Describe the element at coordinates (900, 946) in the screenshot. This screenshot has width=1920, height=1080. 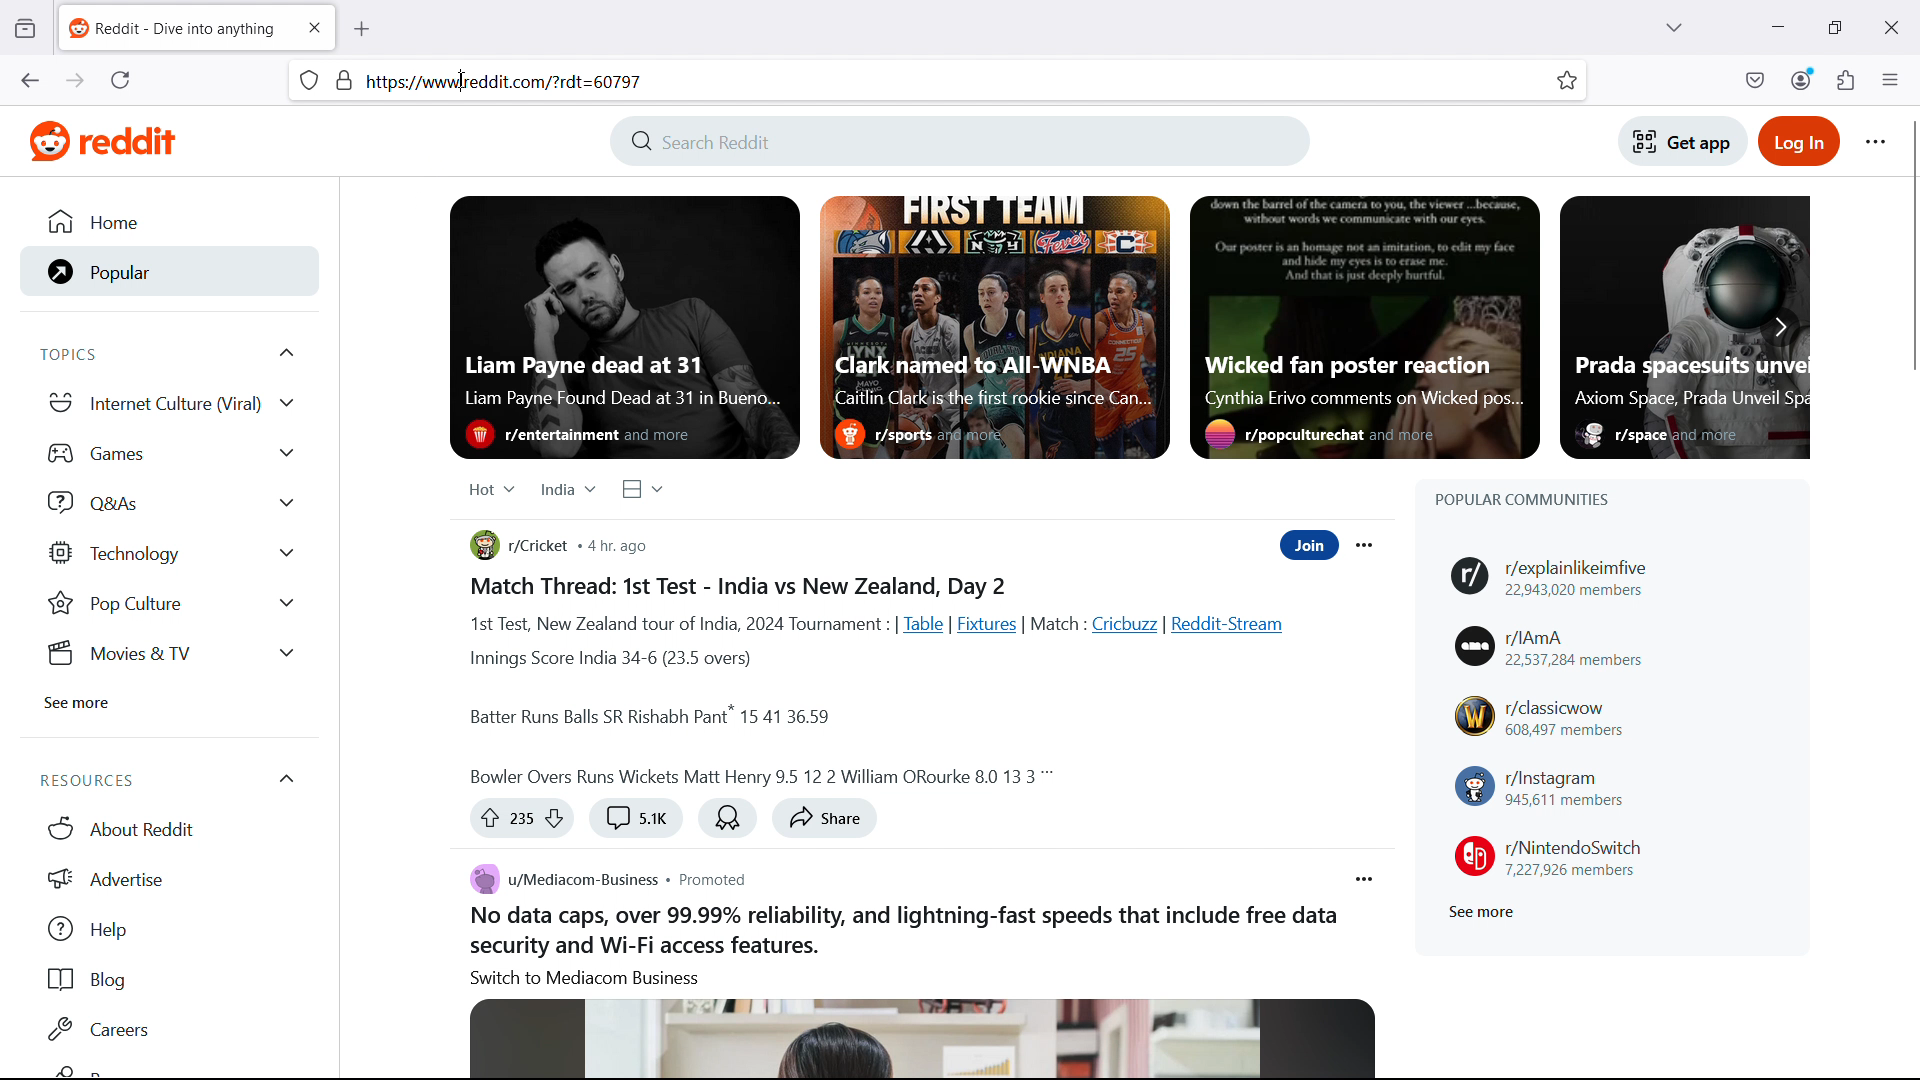
I see `Body of the post` at that location.